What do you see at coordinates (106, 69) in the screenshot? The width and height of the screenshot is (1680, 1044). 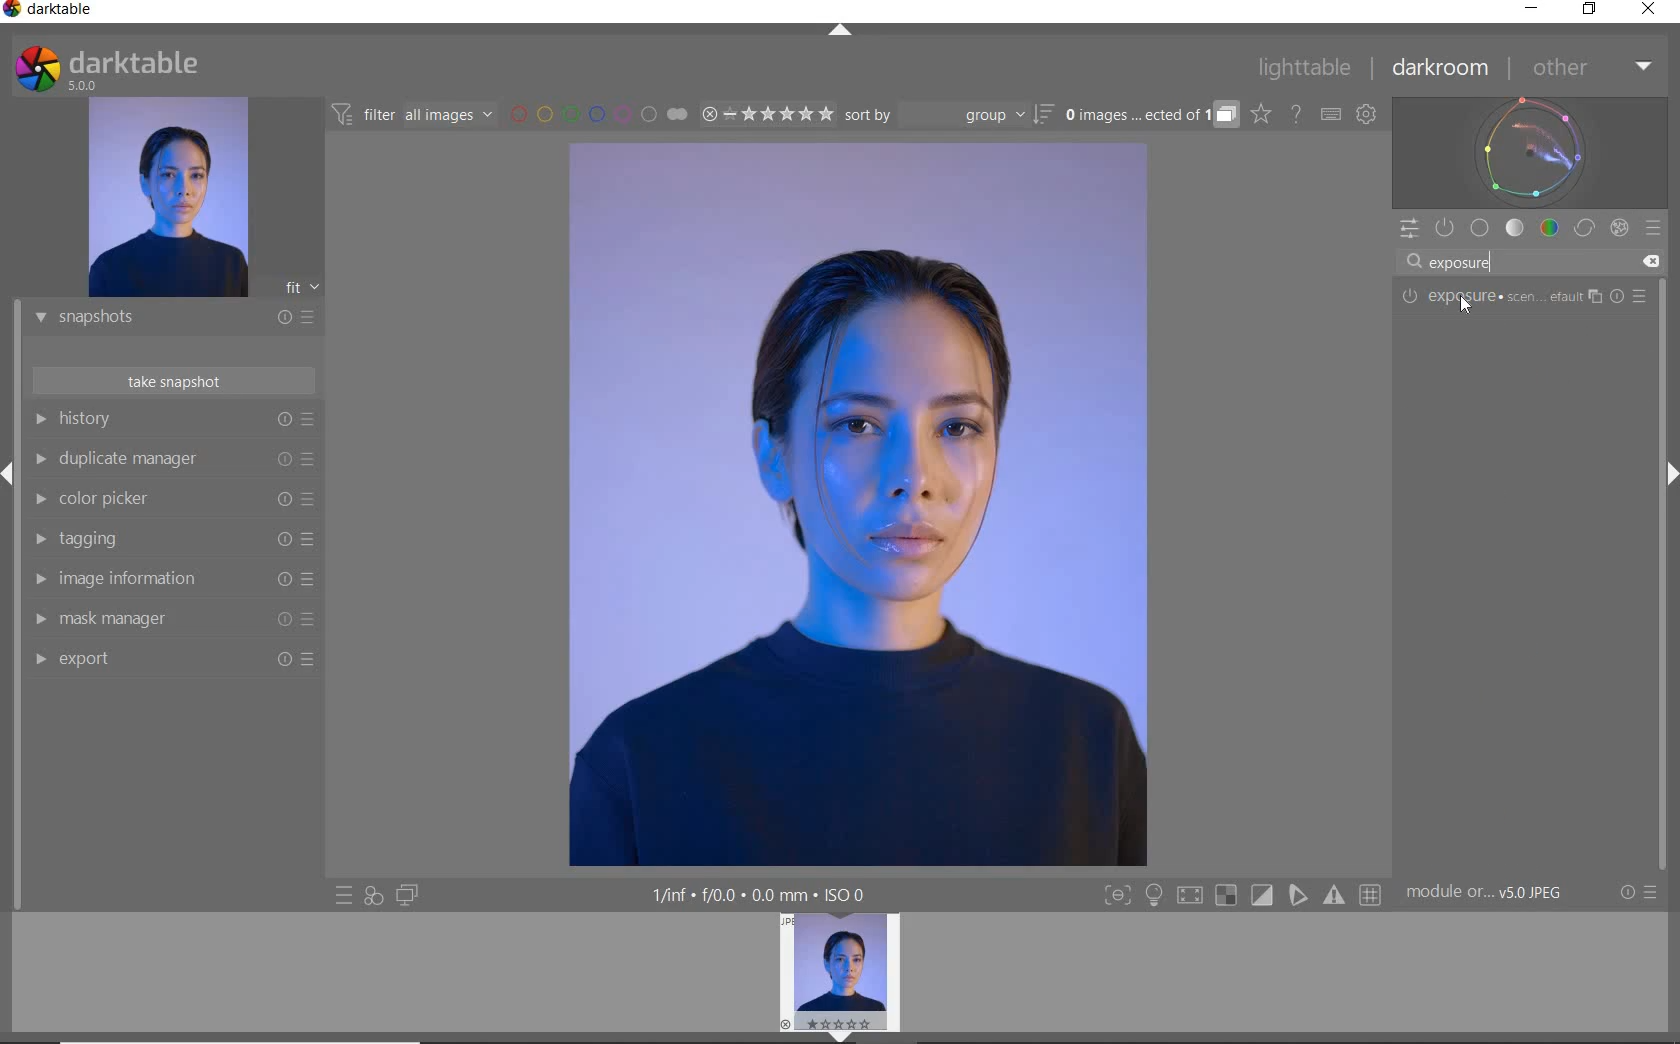 I see `SYSTEM LOGO` at bounding box center [106, 69].